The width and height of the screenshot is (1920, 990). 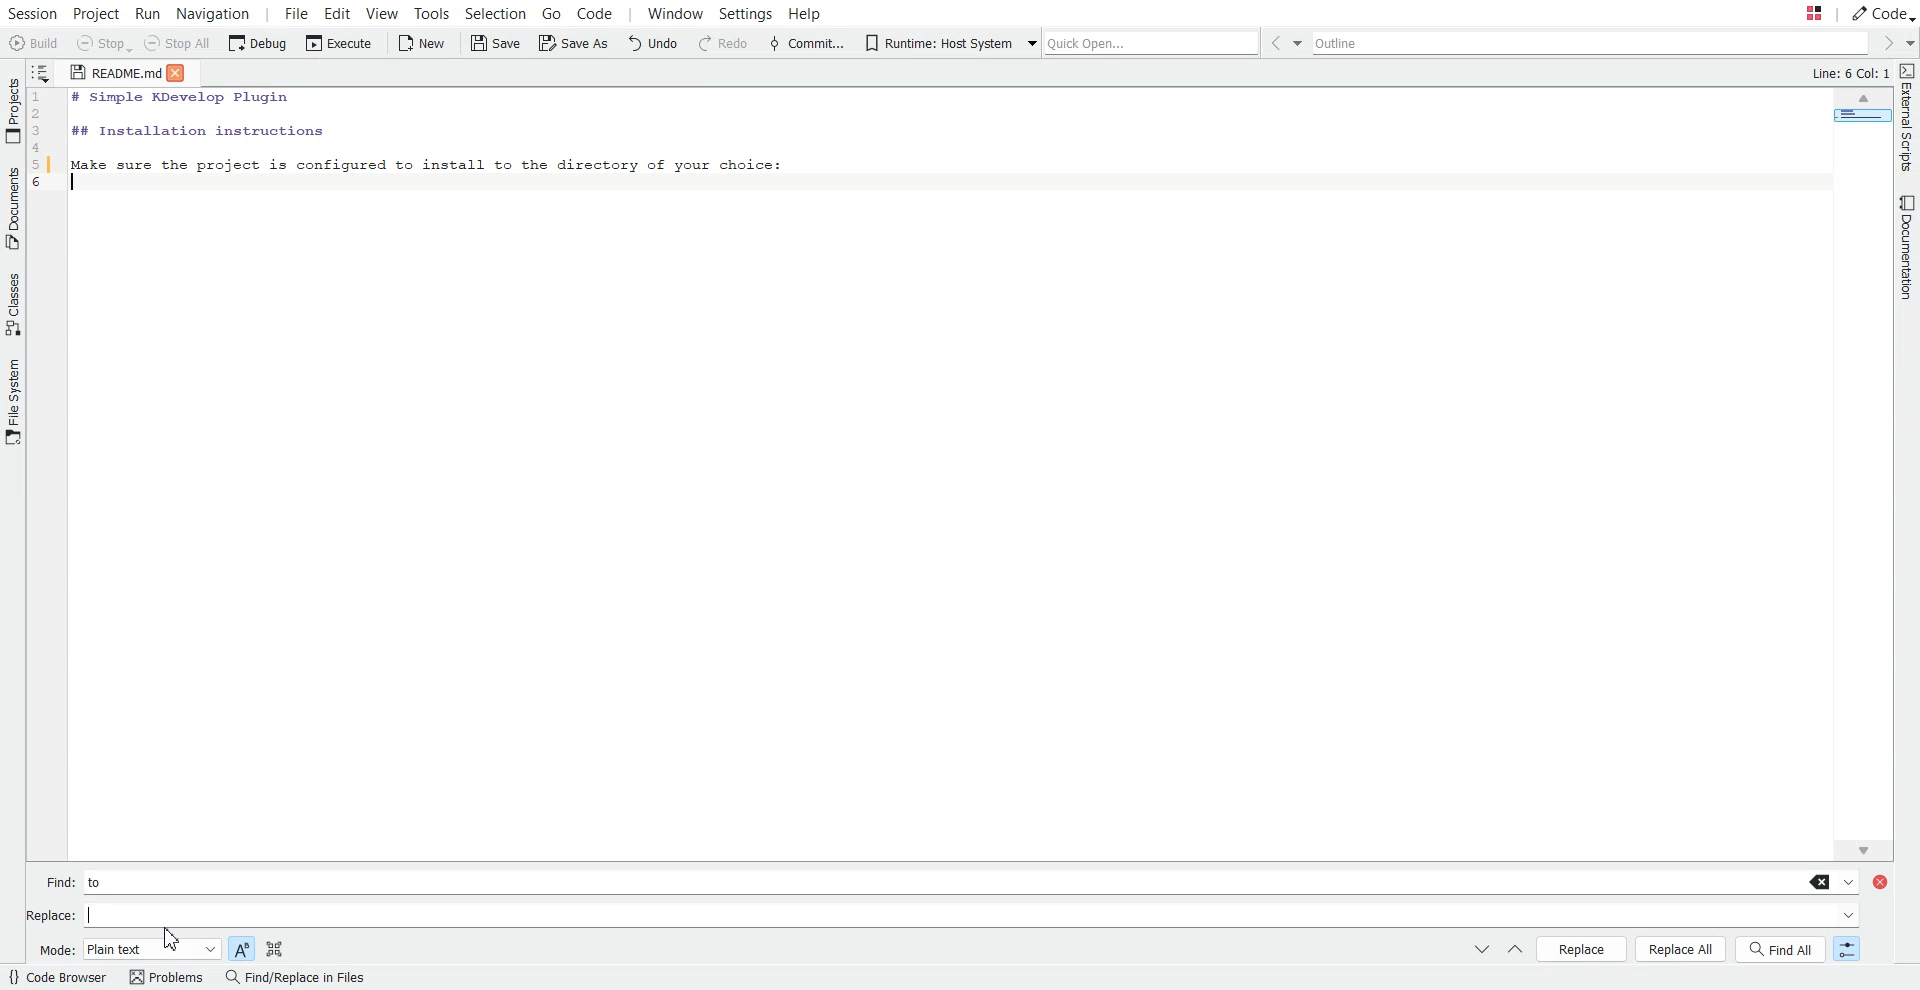 I want to click on Classes, so click(x=12, y=304).